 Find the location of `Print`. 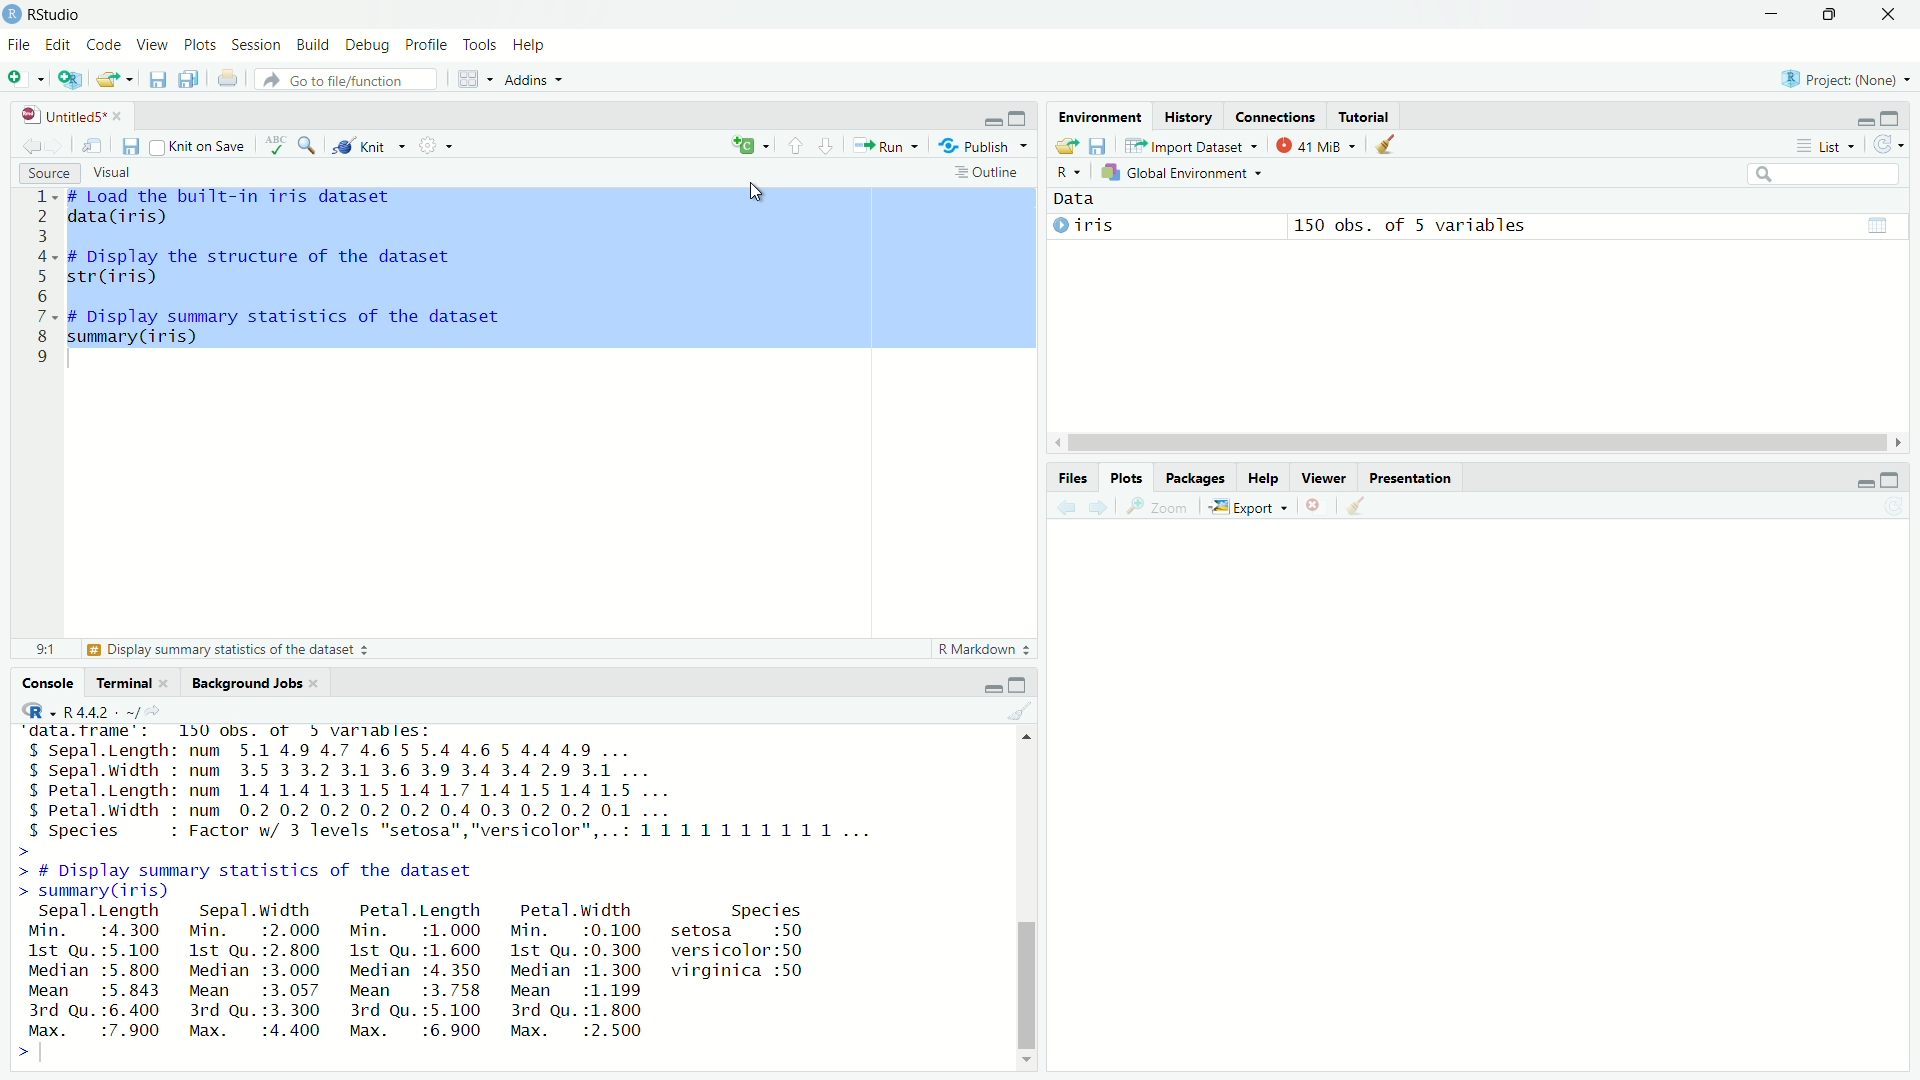

Print is located at coordinates (227, 77).